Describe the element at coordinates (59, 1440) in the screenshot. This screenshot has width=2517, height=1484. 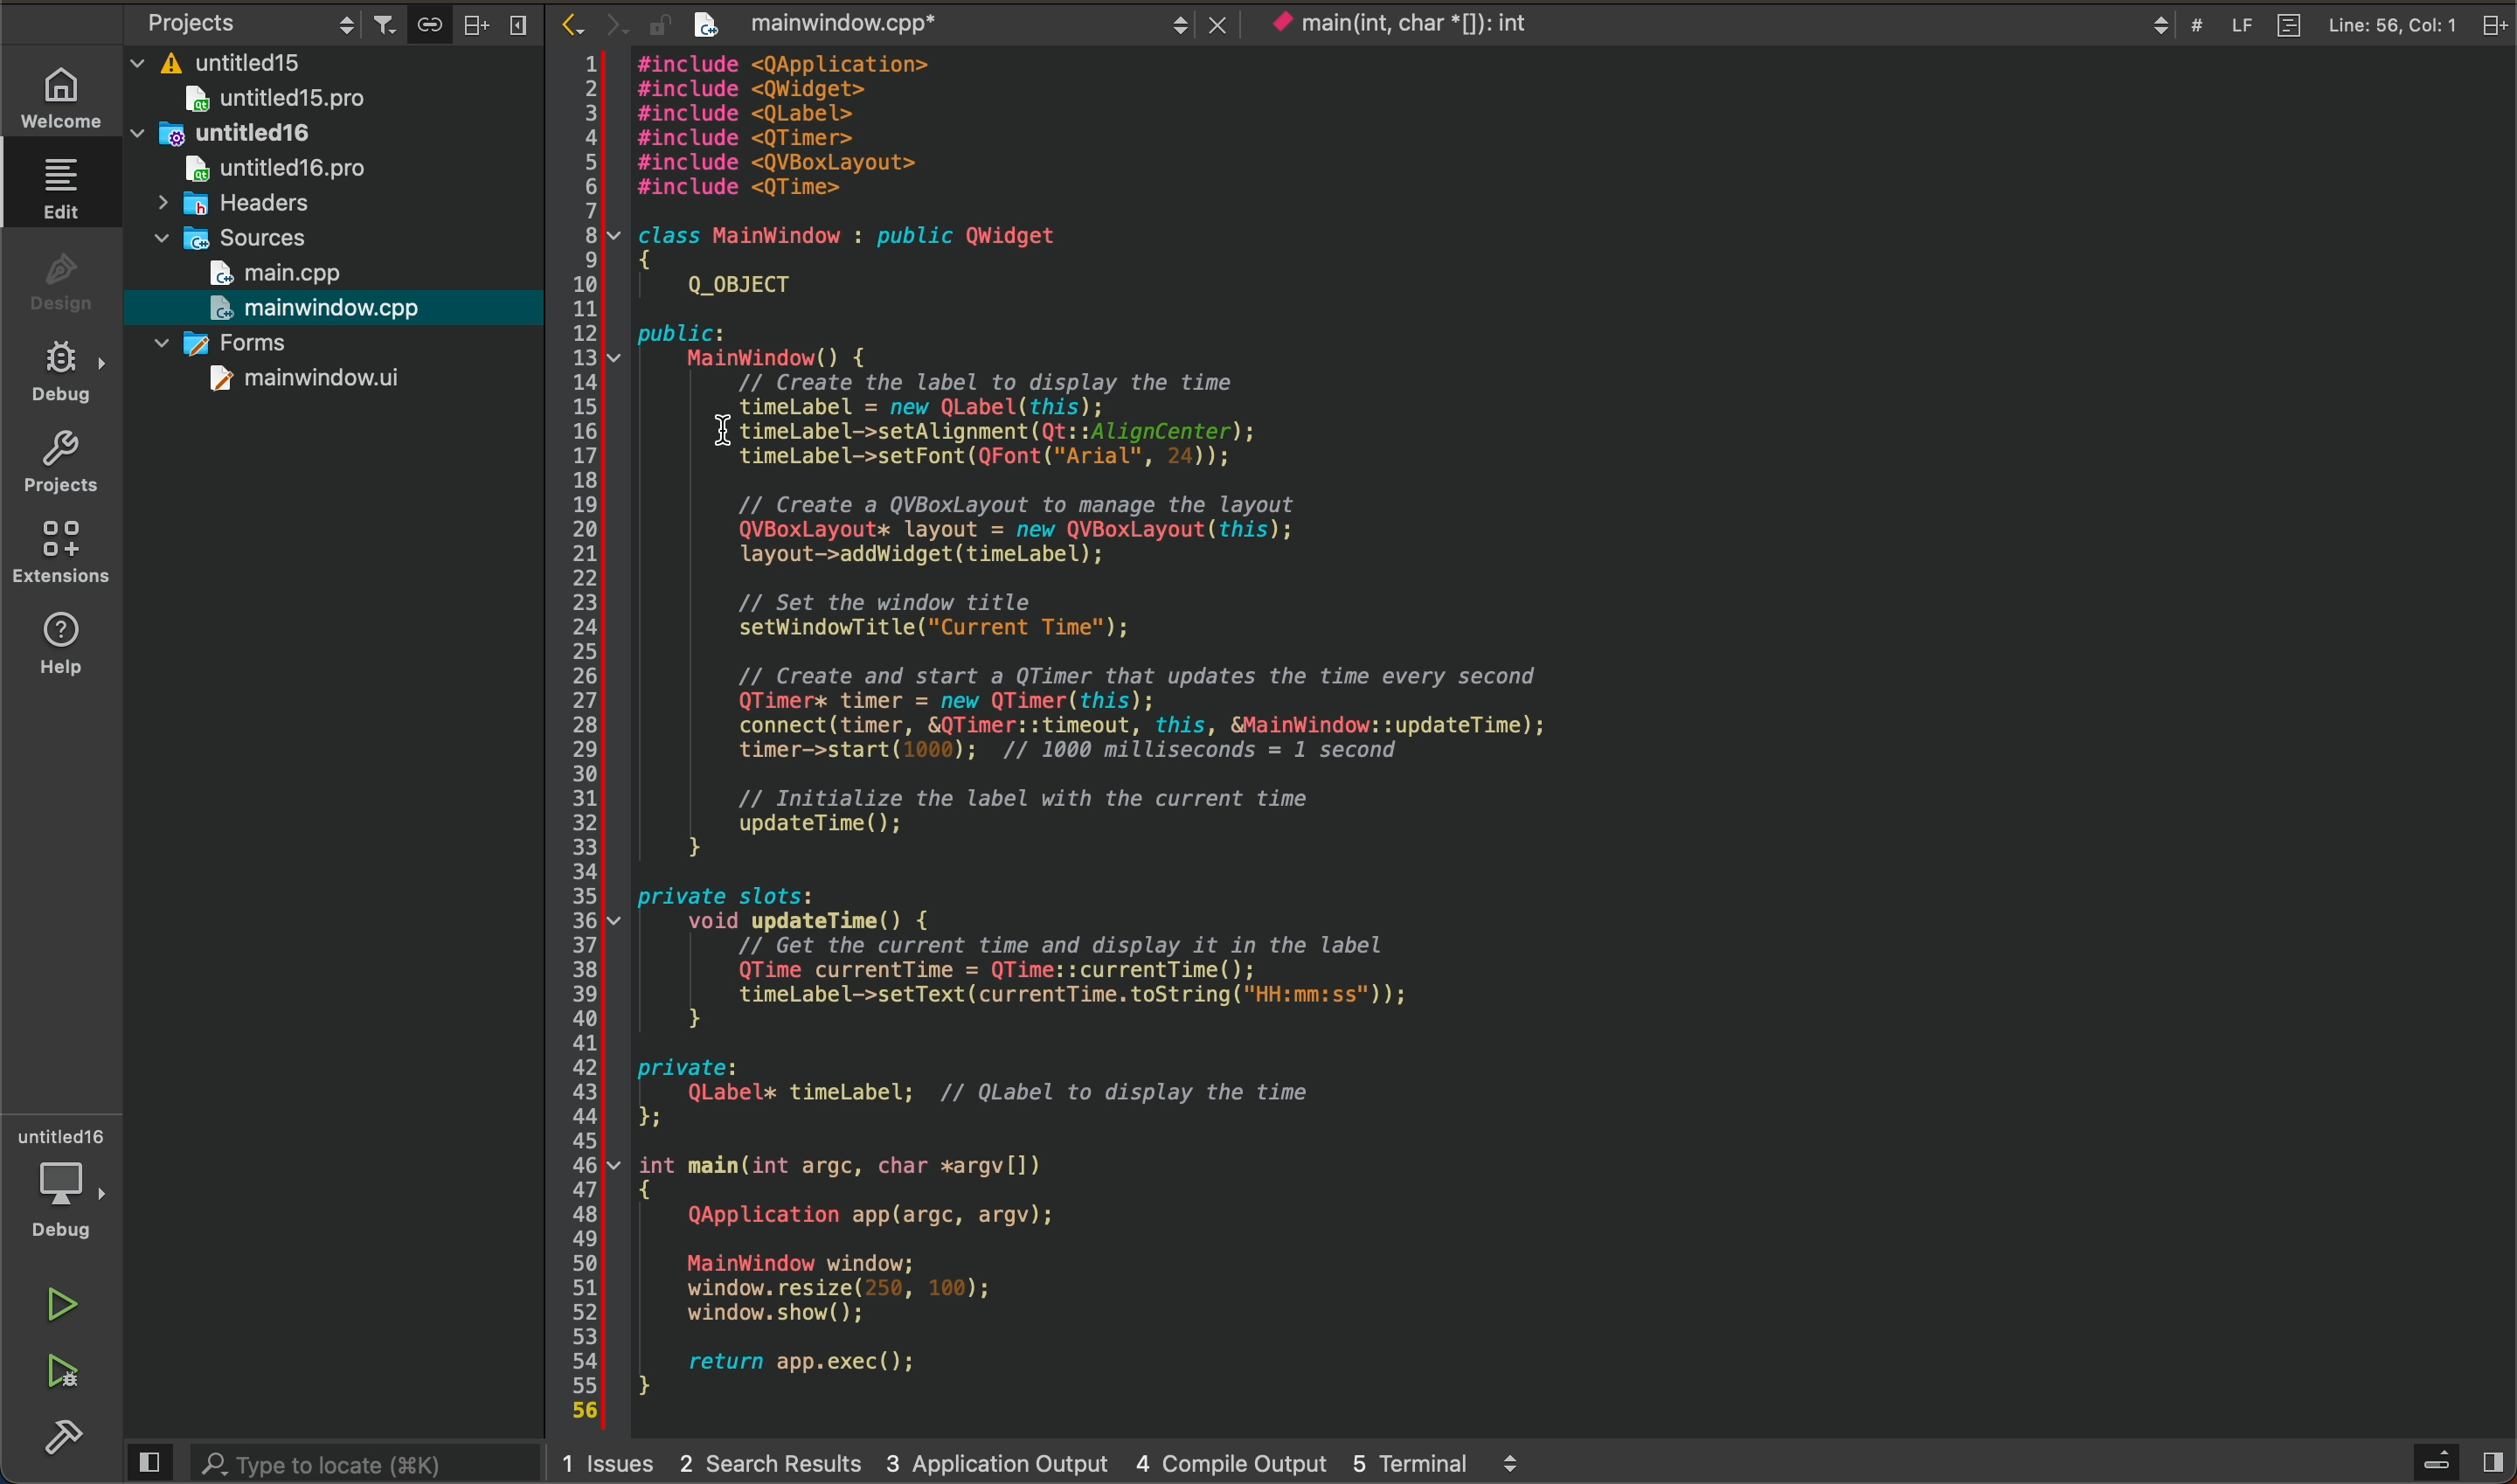
I see `build` at that location.